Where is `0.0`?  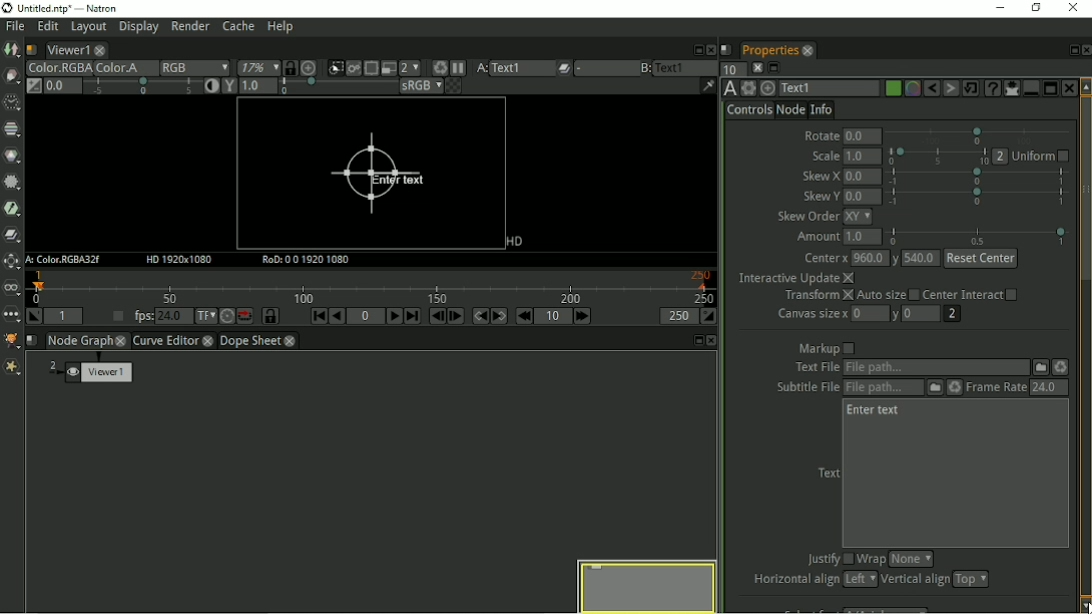
0.0 is located at coordinates (862, 176).